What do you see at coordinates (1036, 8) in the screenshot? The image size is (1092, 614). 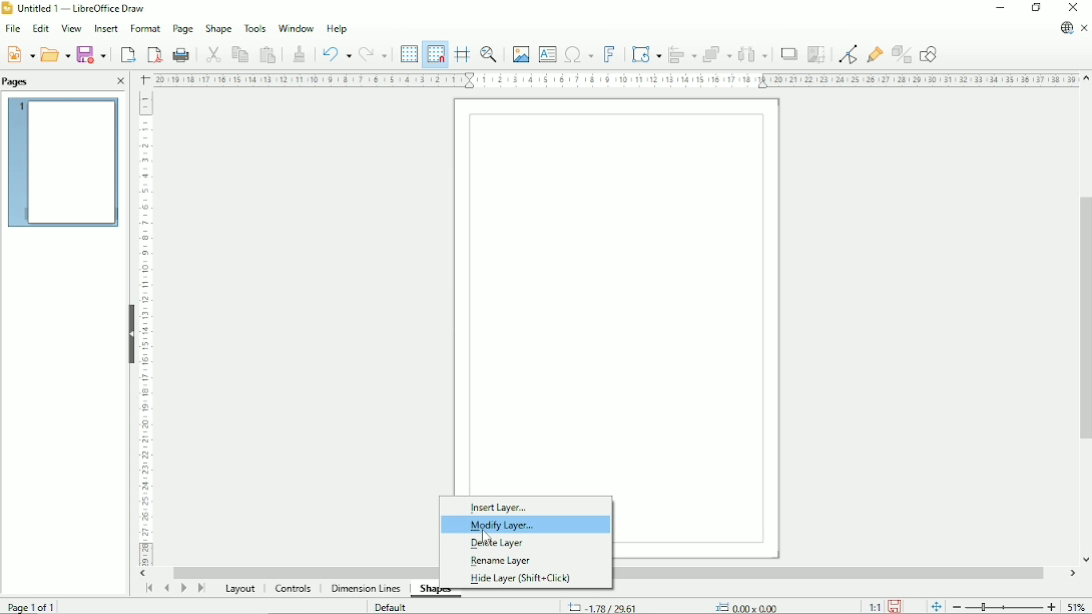 I see `Restore down` at bounding box center [1036, 8].